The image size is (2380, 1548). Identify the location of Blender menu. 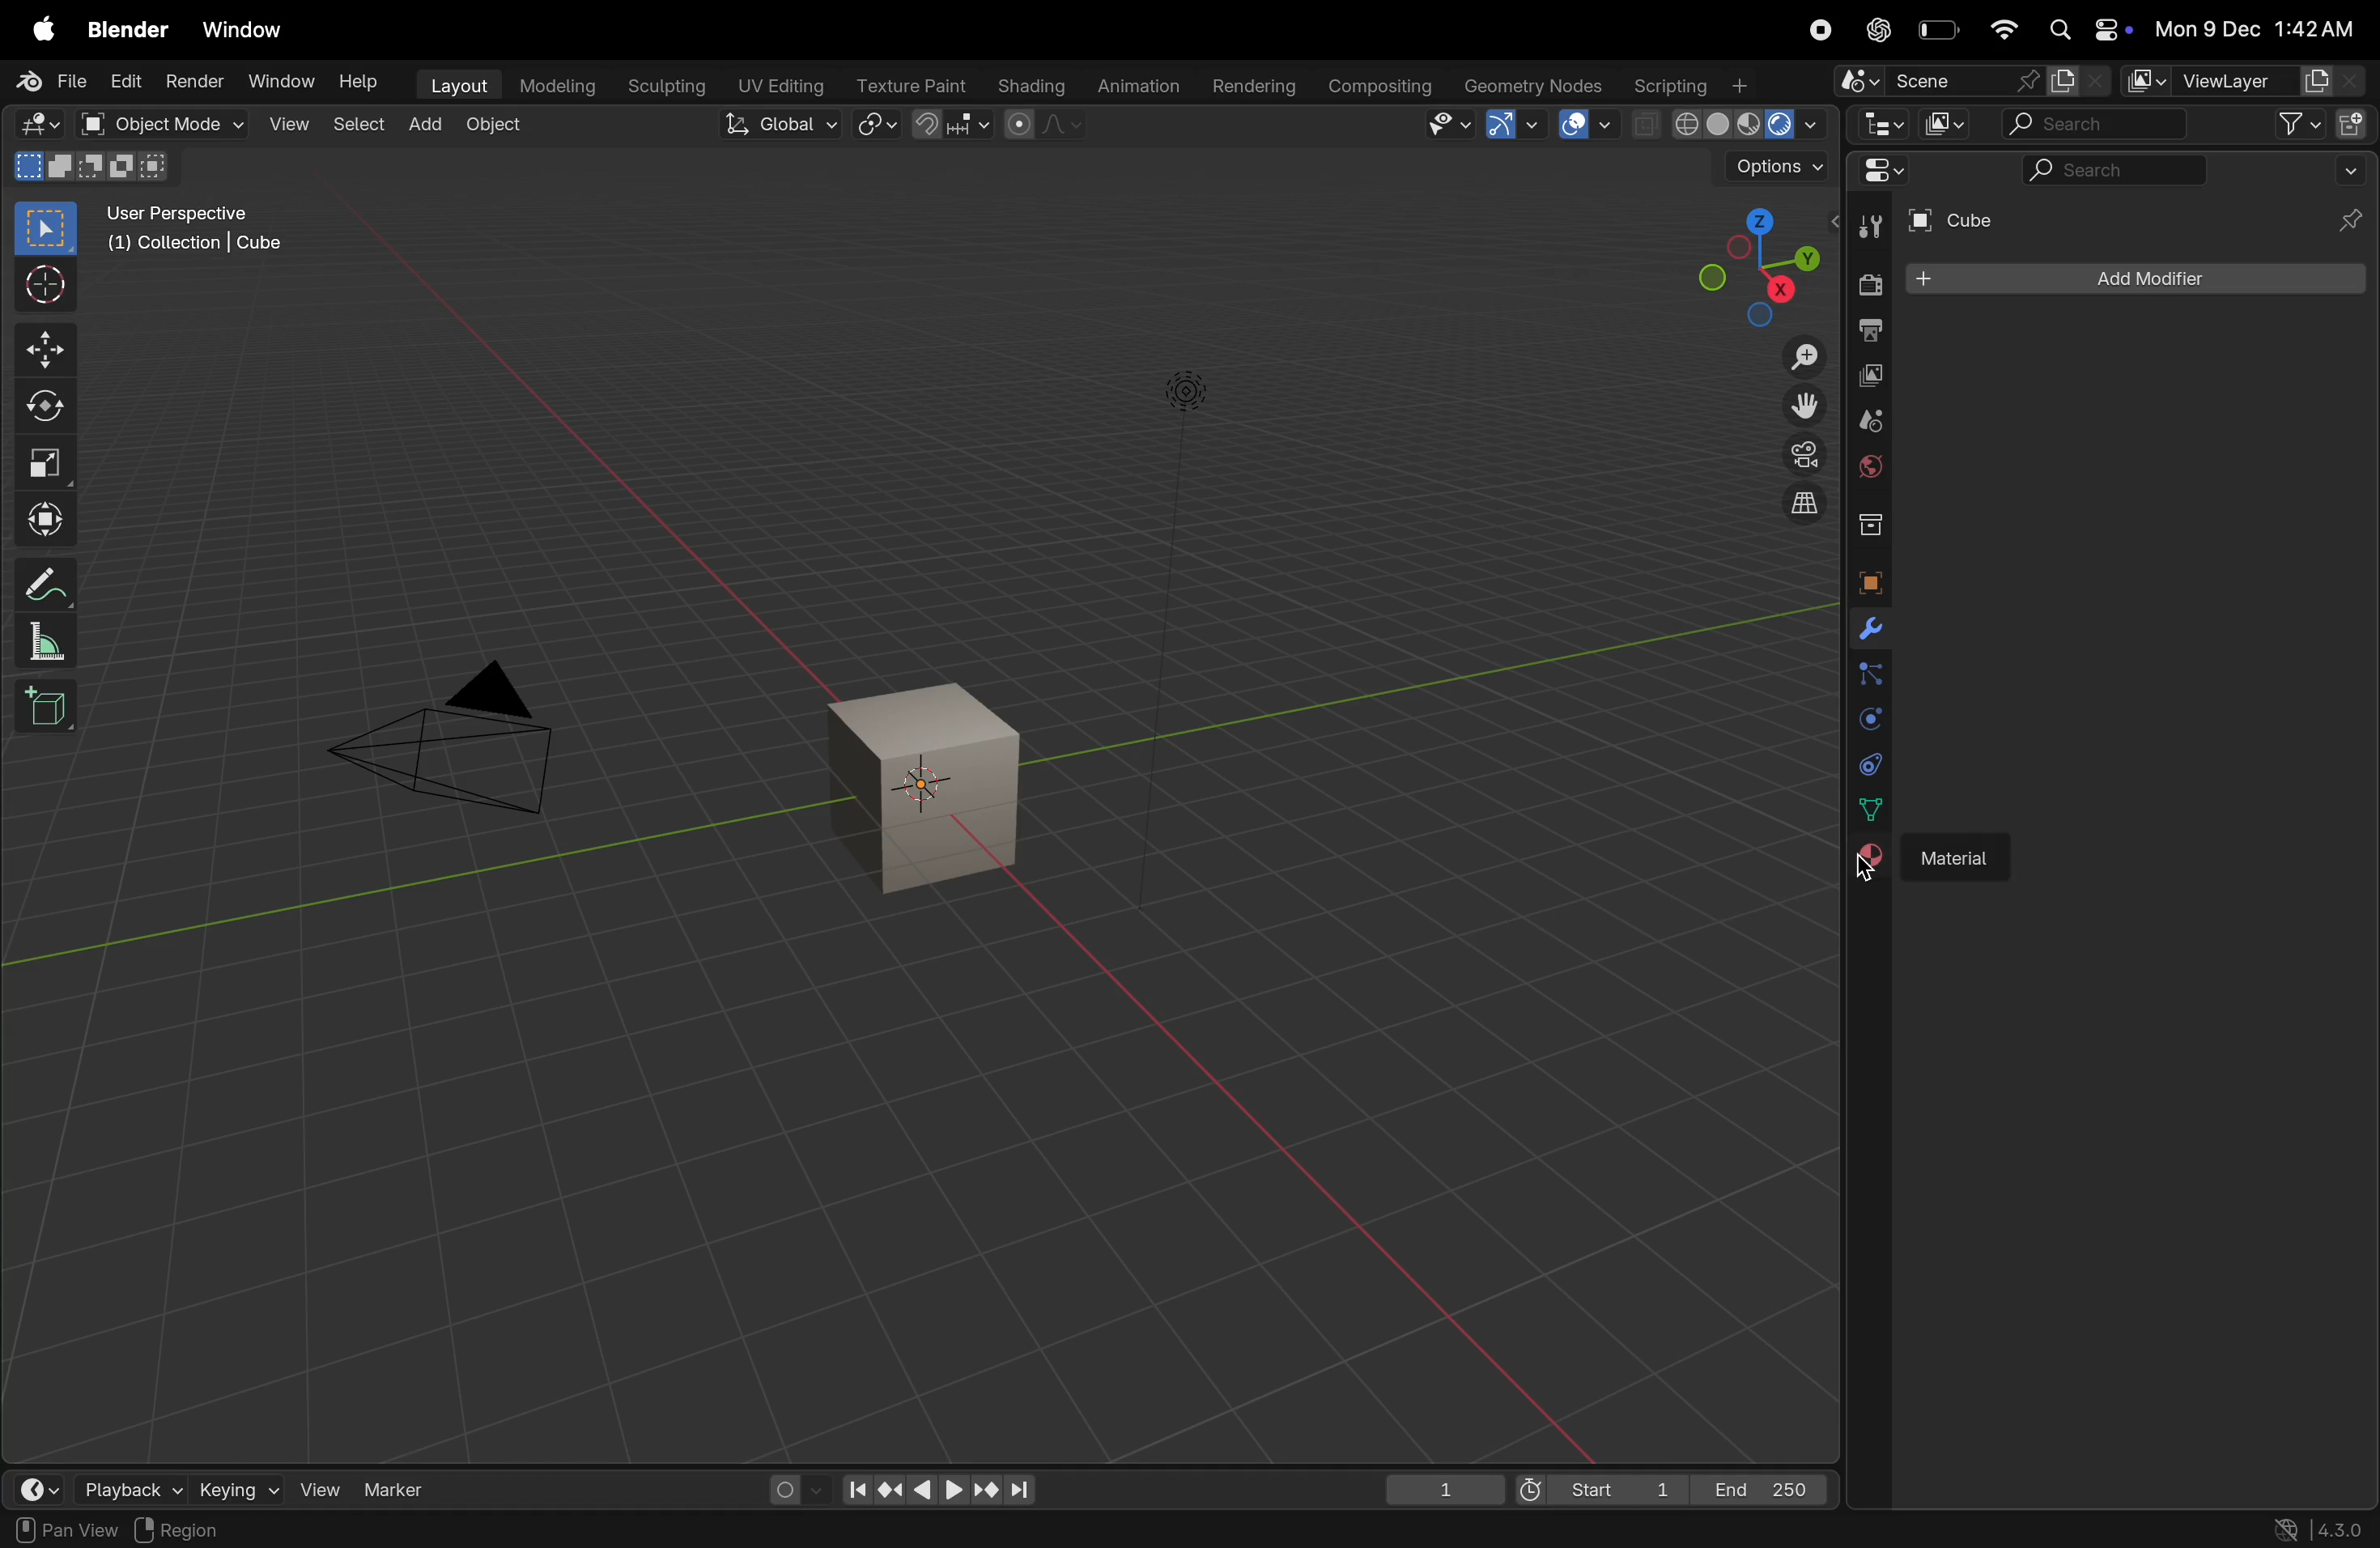
(127, 29).